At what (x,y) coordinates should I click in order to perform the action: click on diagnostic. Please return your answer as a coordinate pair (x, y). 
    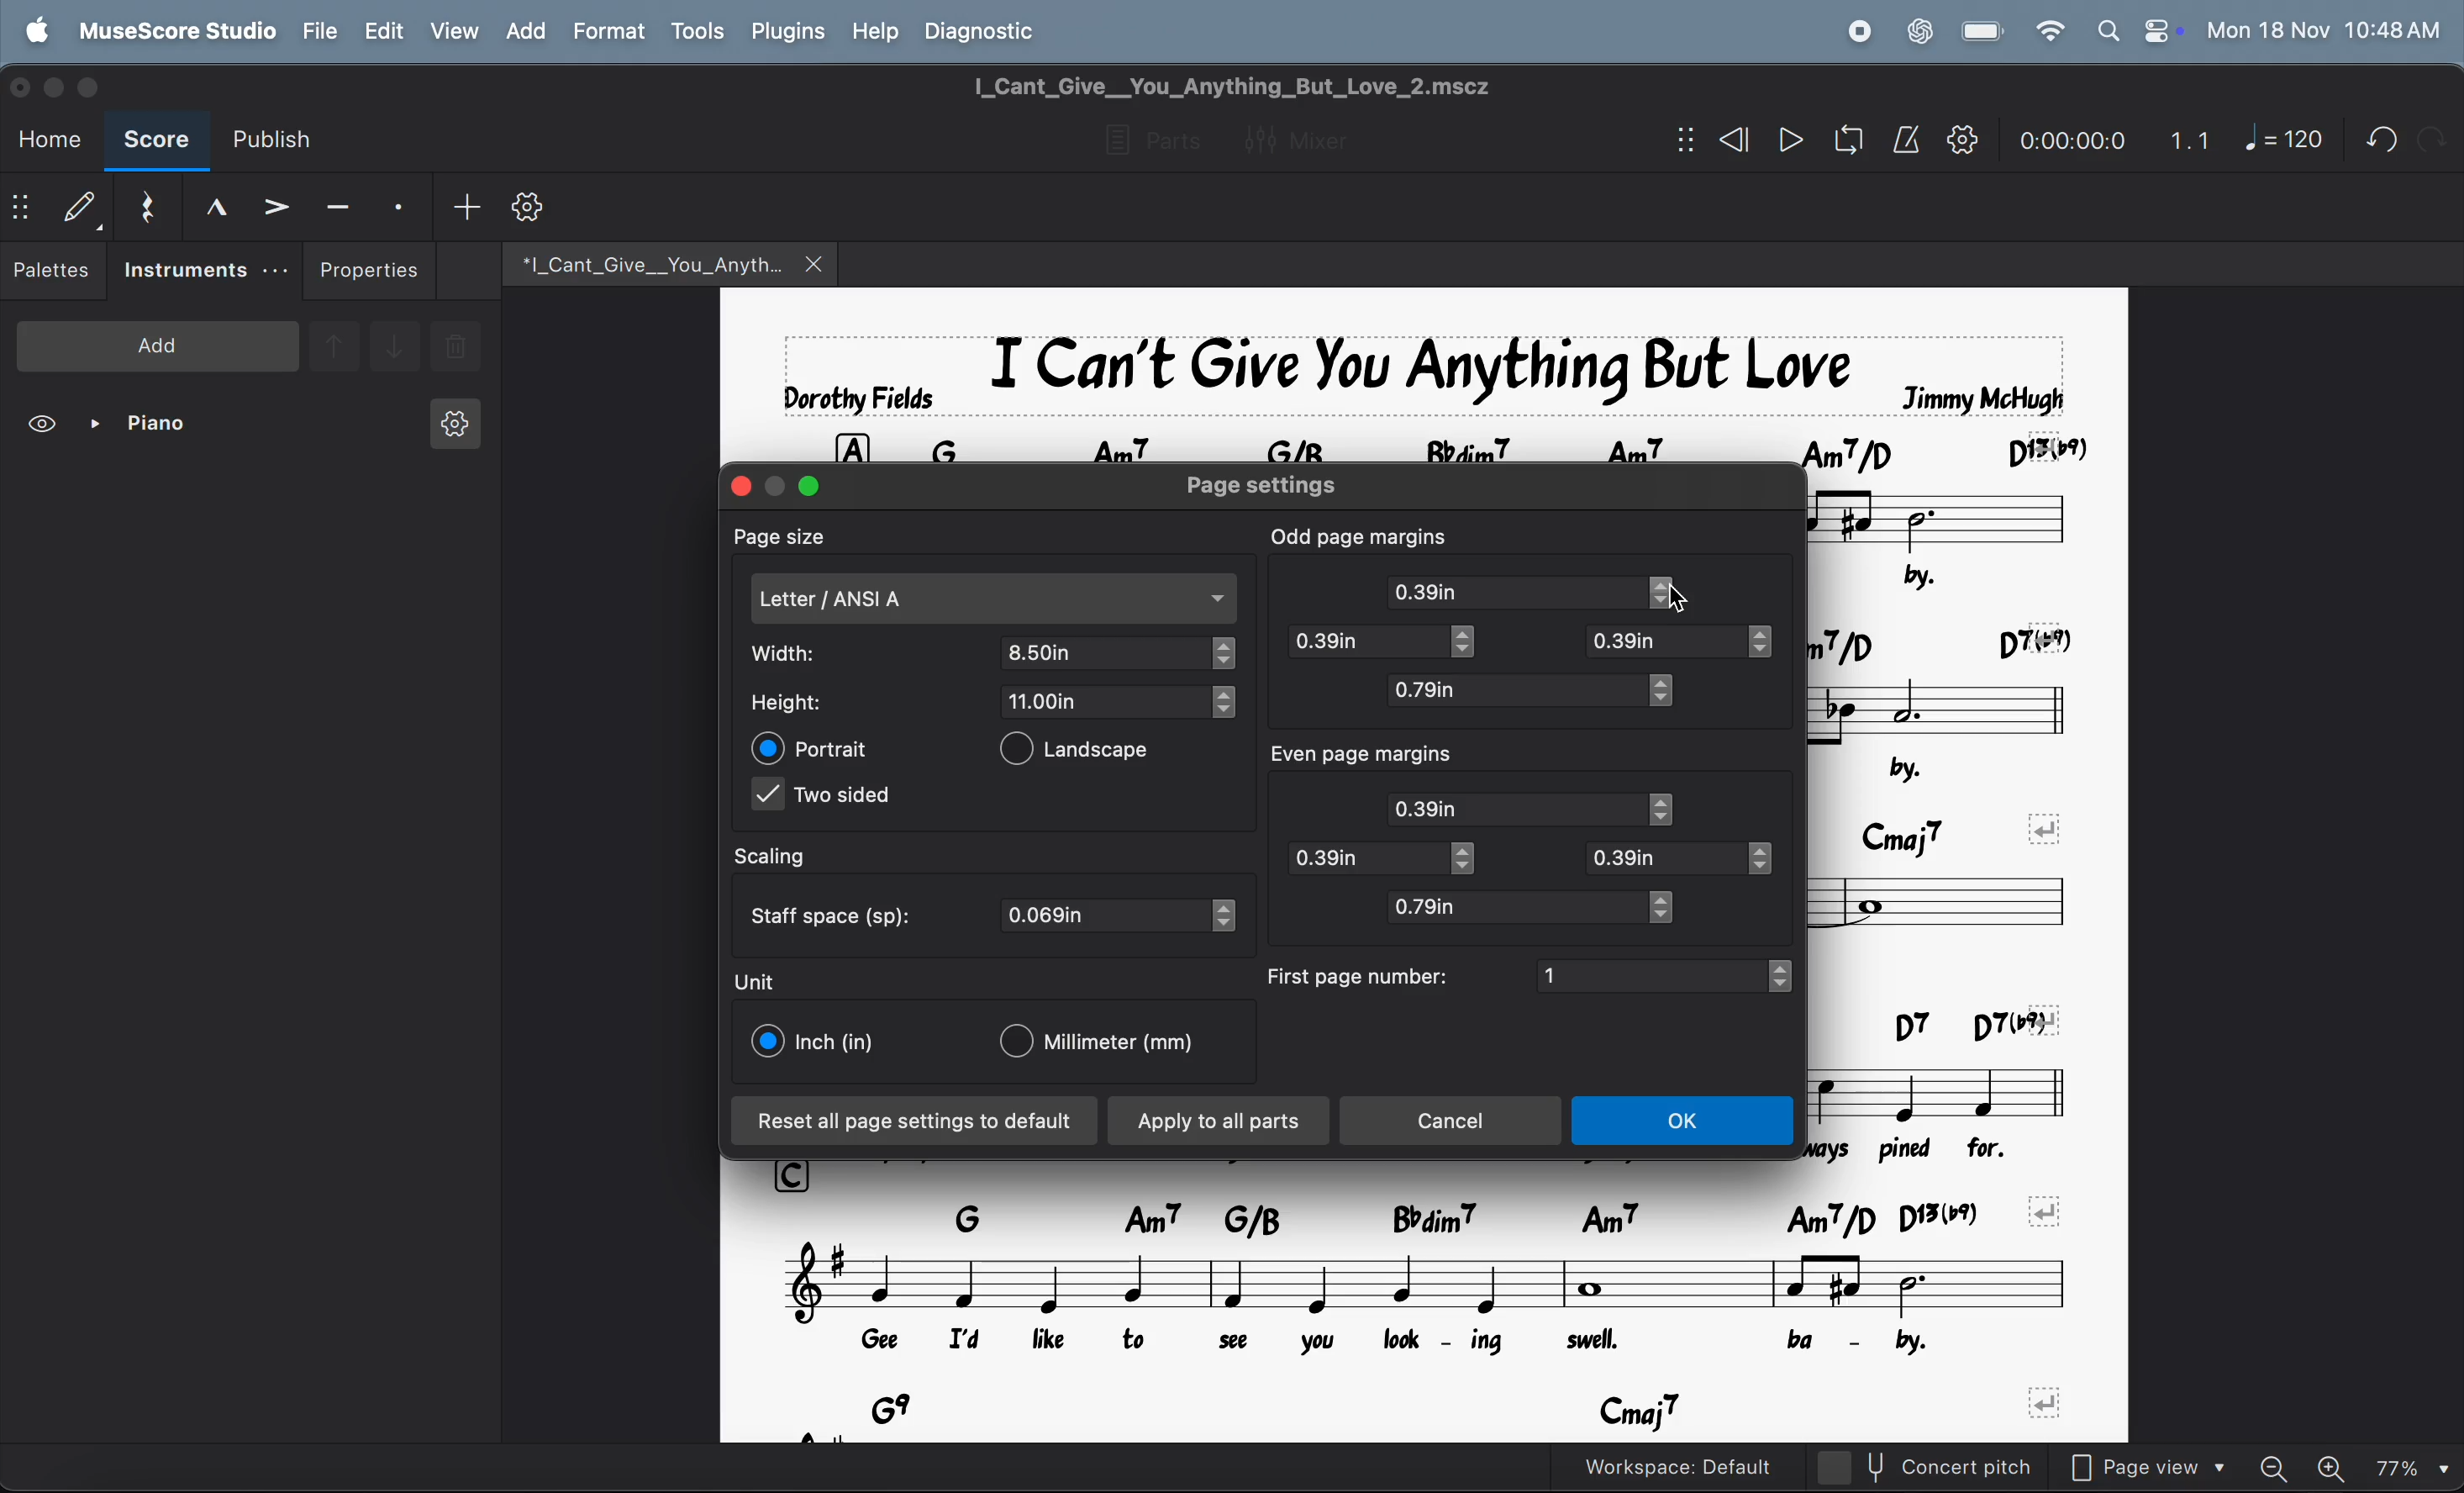
    Looking at the image, I should click on (991, 30).